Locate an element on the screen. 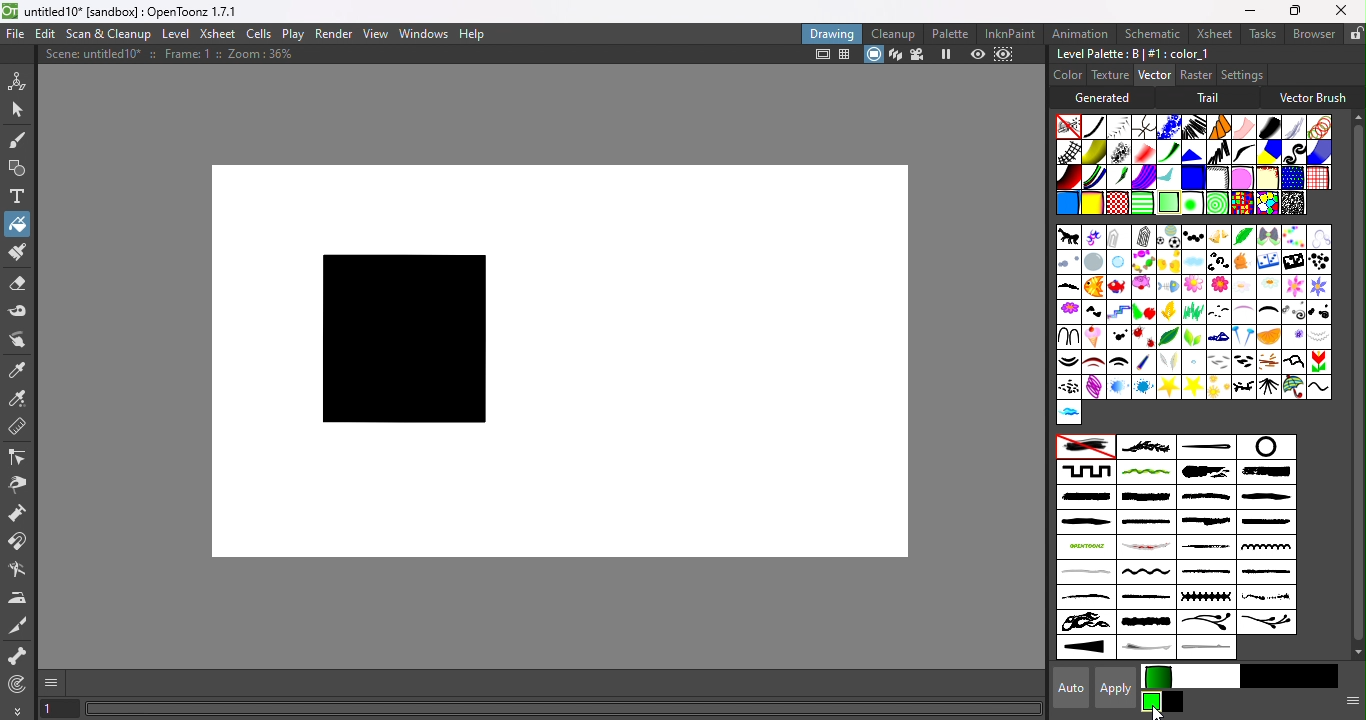  Vanishing is located at coordinates (1268, 125).